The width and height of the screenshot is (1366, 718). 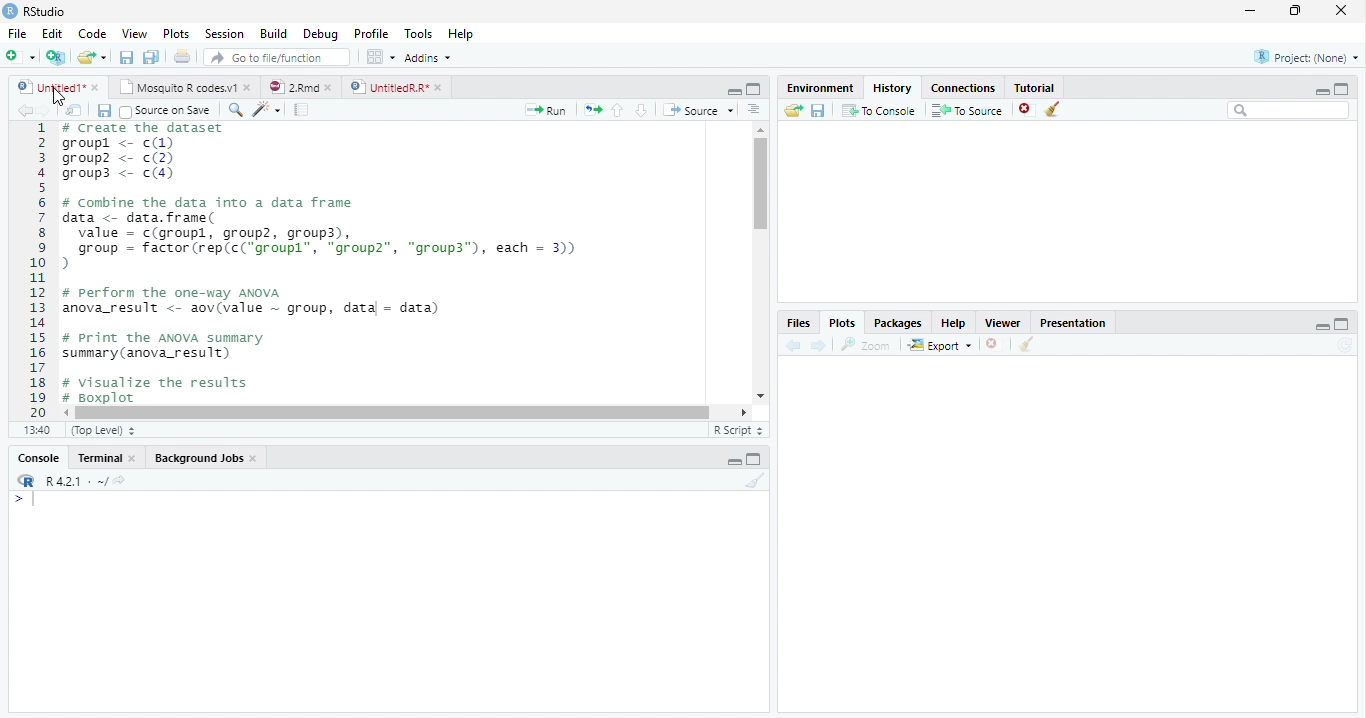 What do you see at coordinates (36, 433) in the screenshot?
I see `1:1` at bounding box center [36, 433].